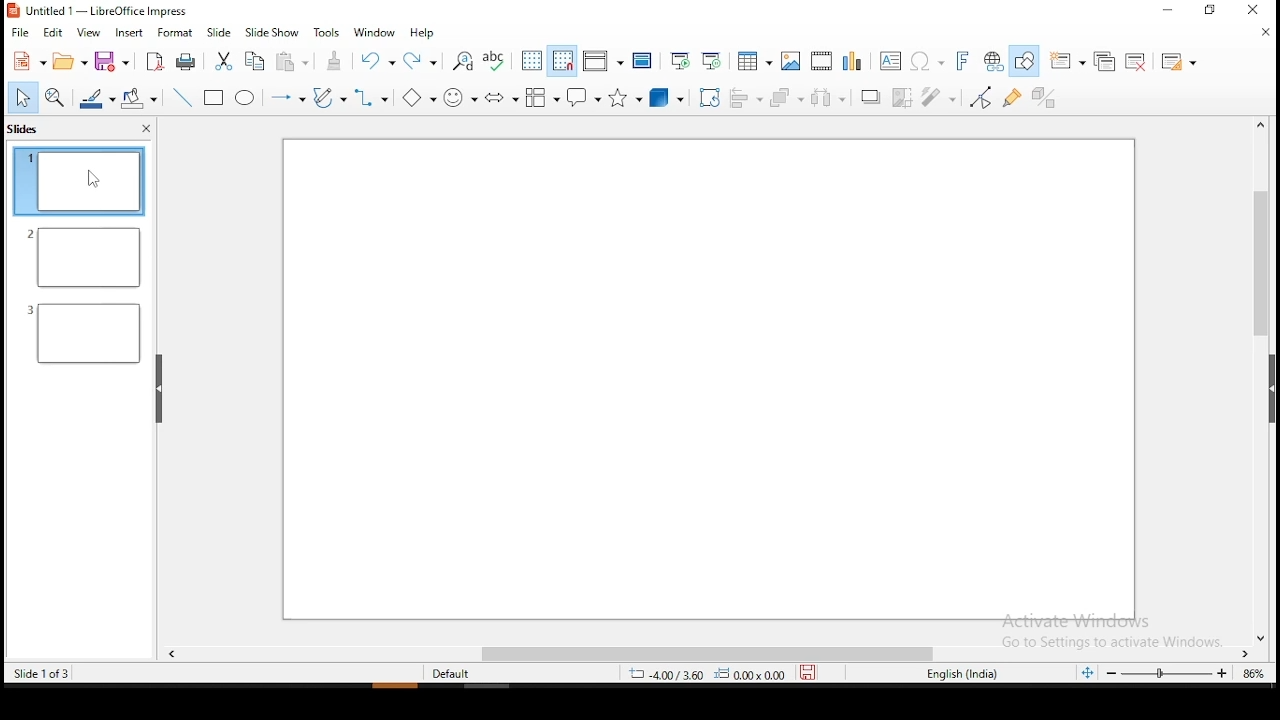 This screenshot has width=1280, height=720. What do you see at coordinates (1266, 33) in the screenshot?
I see `close` at bounding box center [1266, 33].